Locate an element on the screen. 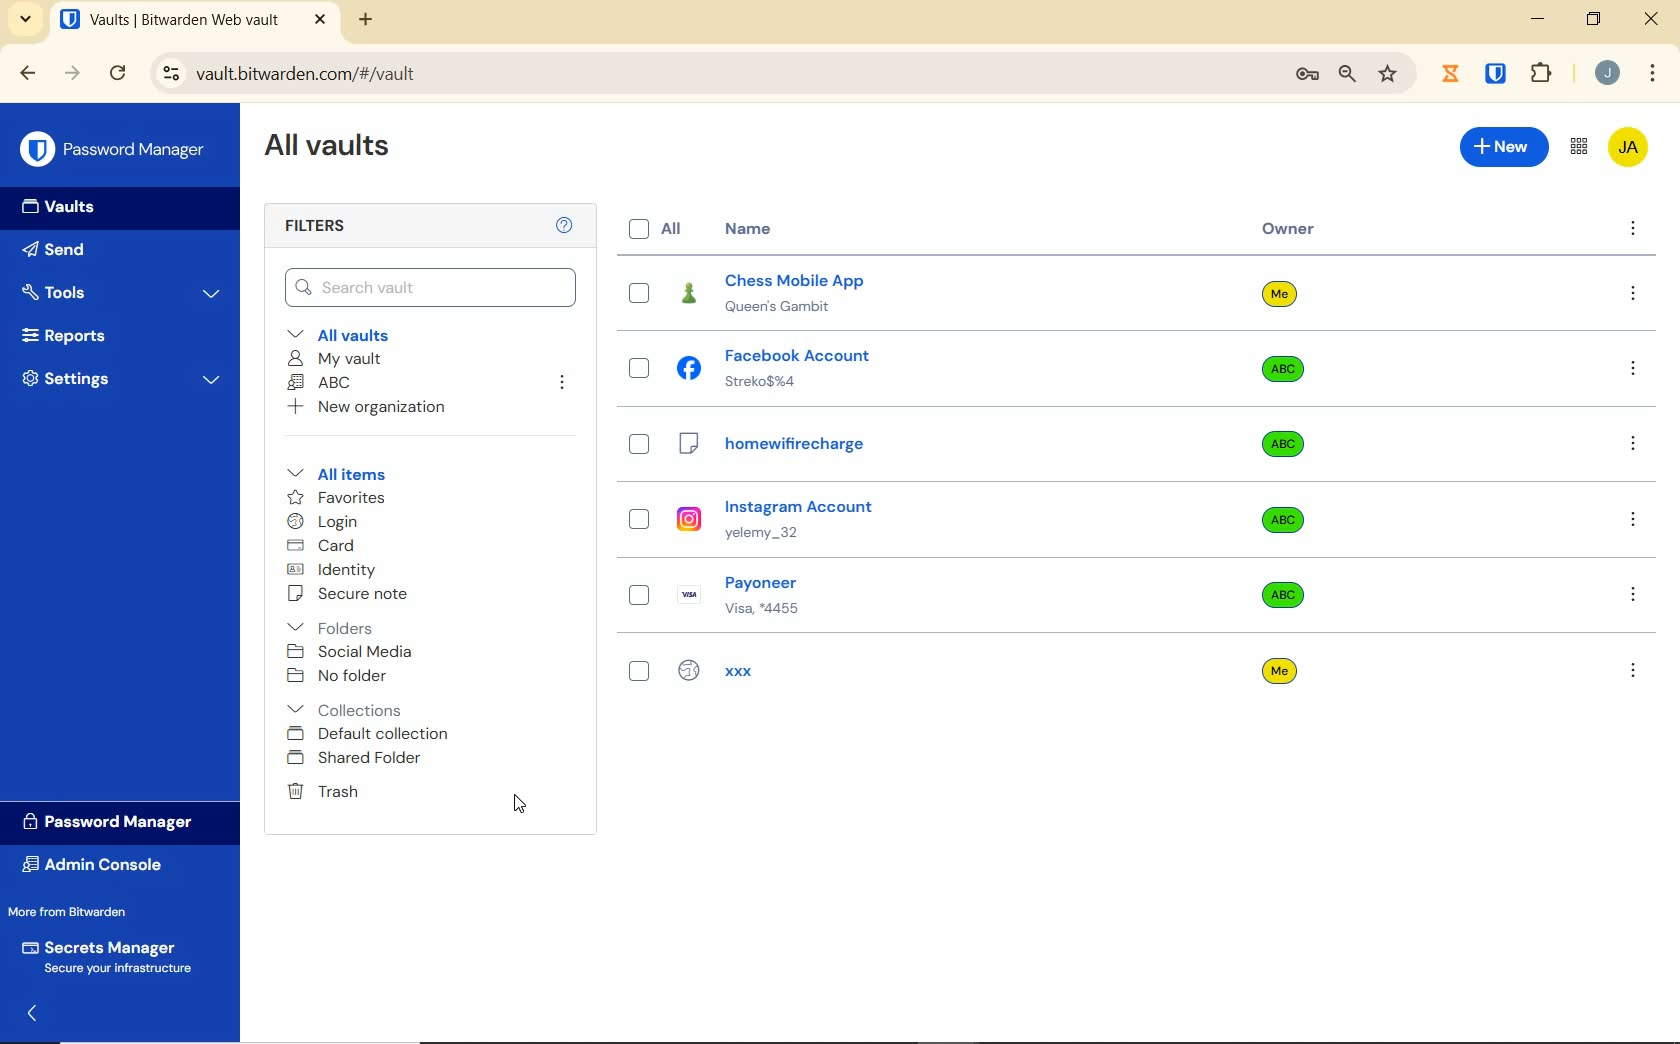 This screenshot has width=1680, height=1044. Settings is located at coordinates (125, 382).